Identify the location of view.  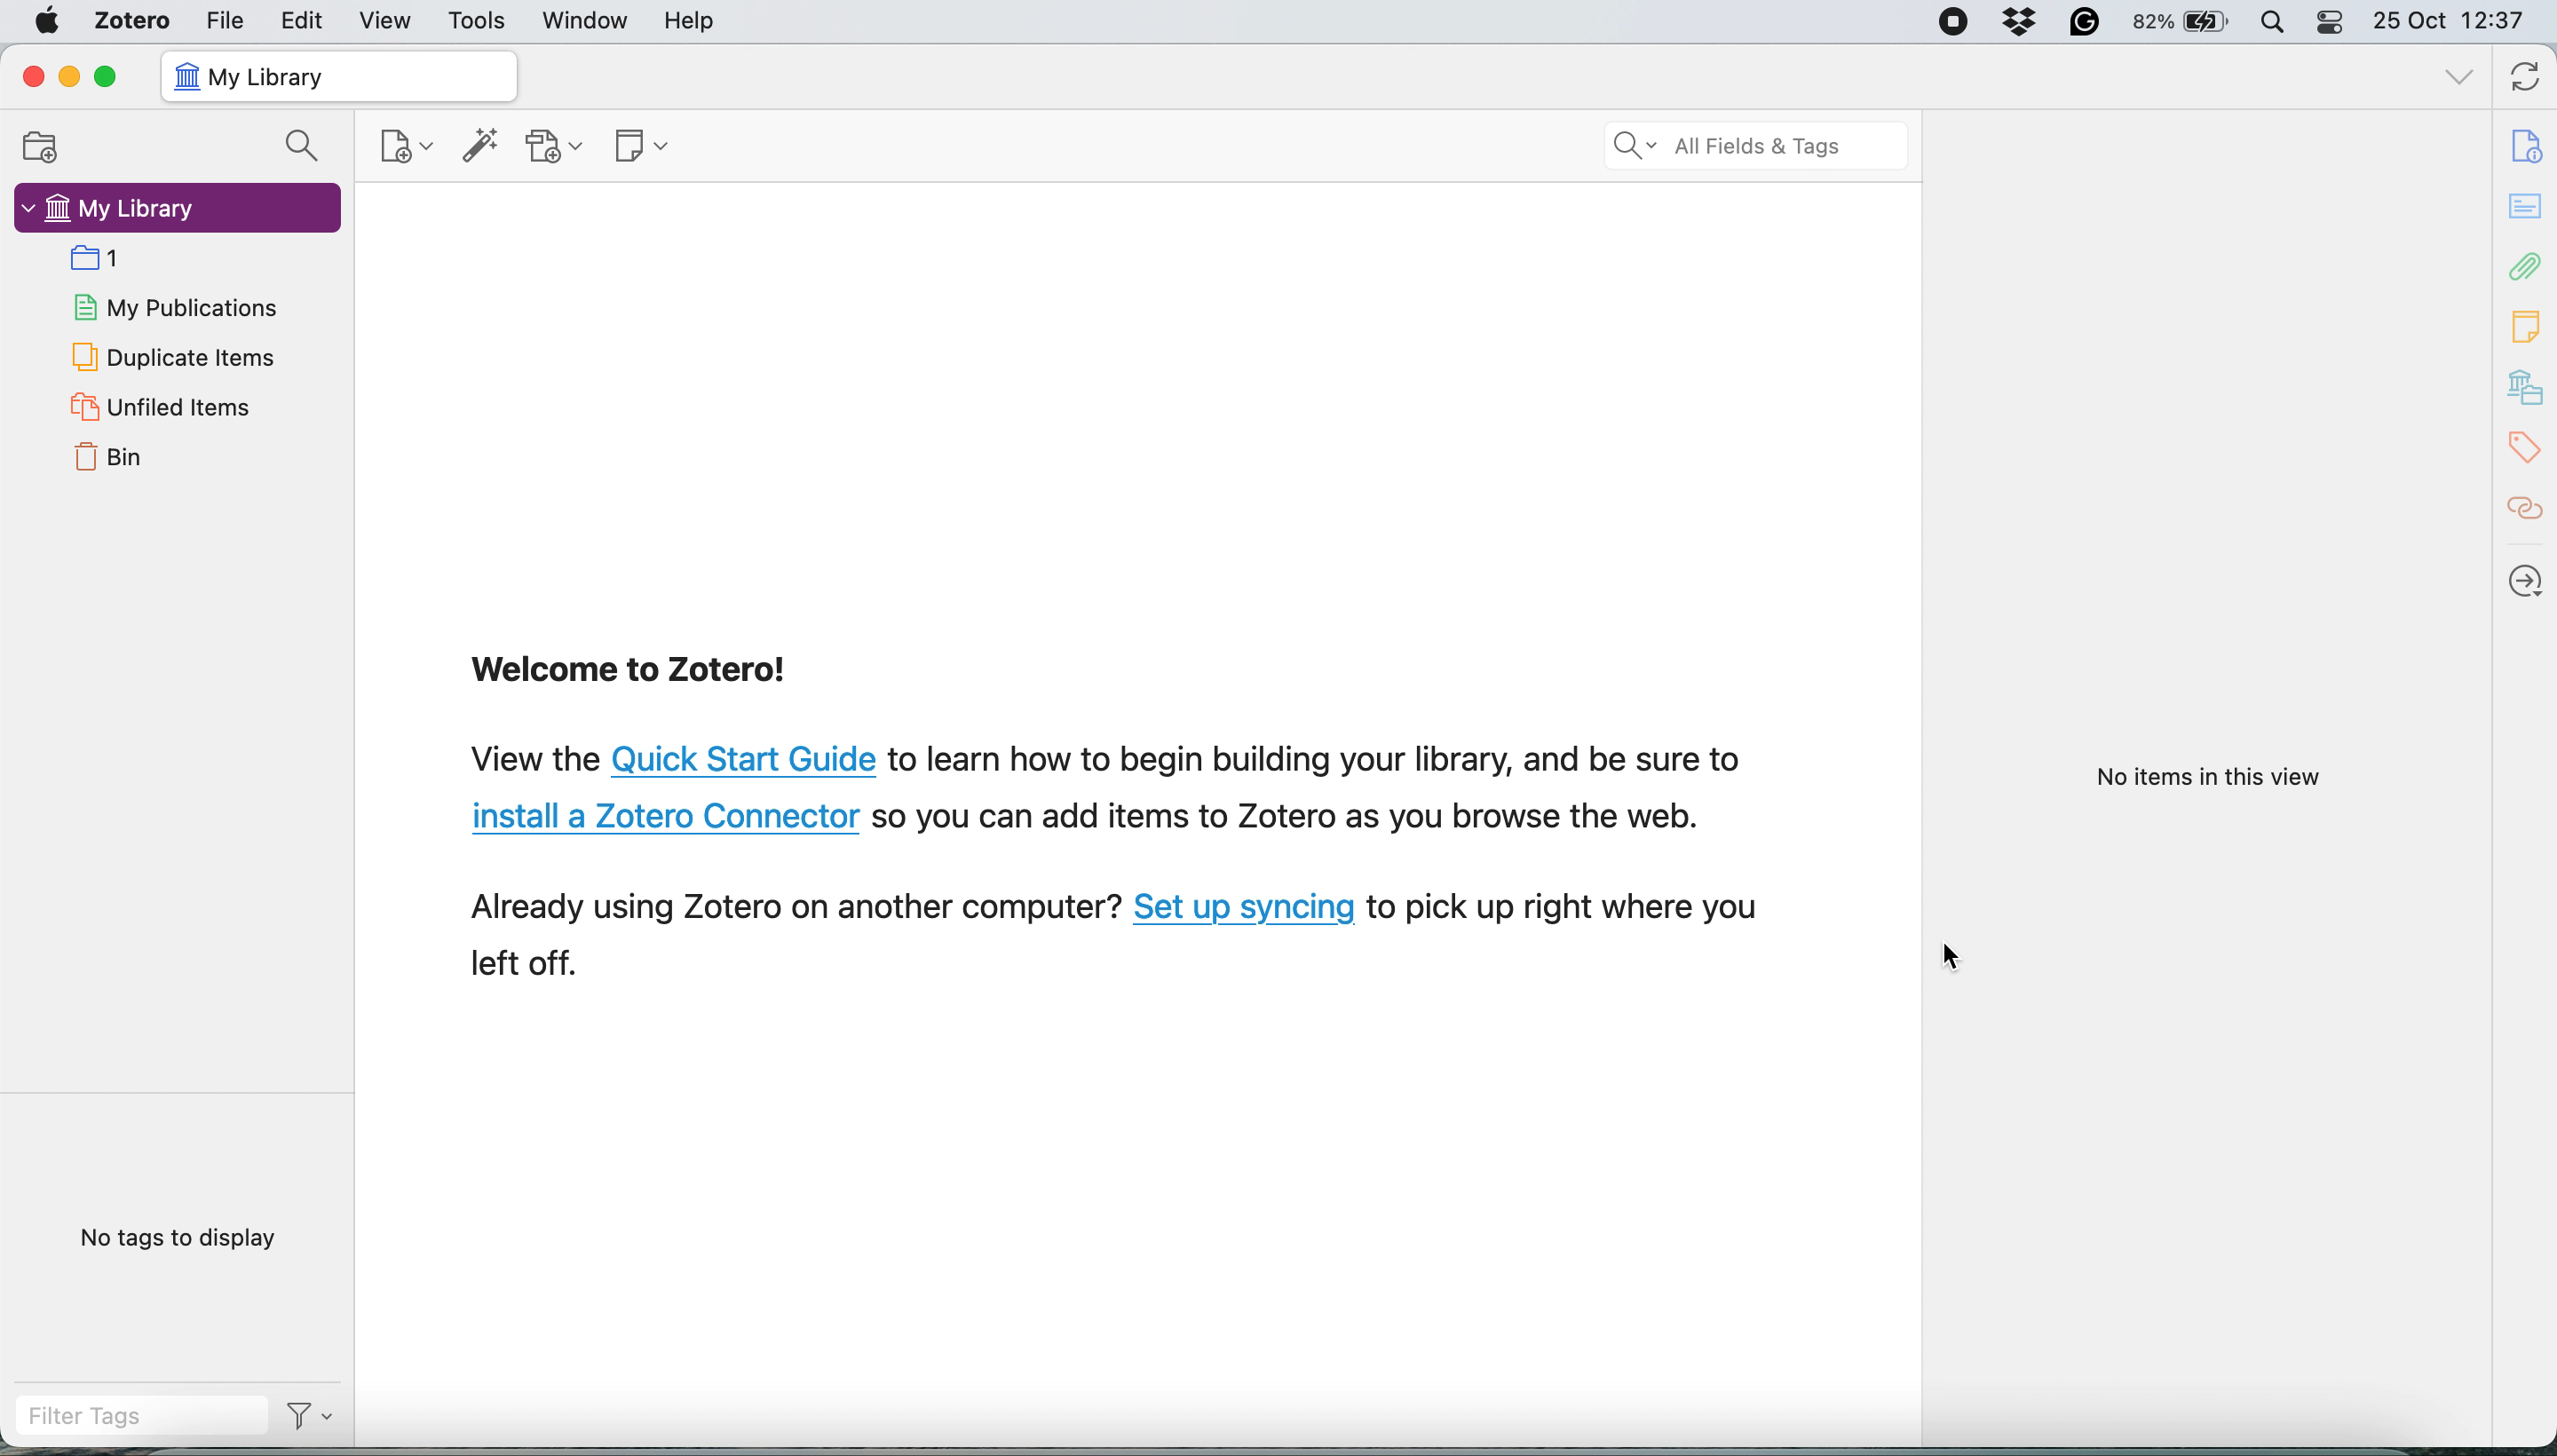
(387, 20).